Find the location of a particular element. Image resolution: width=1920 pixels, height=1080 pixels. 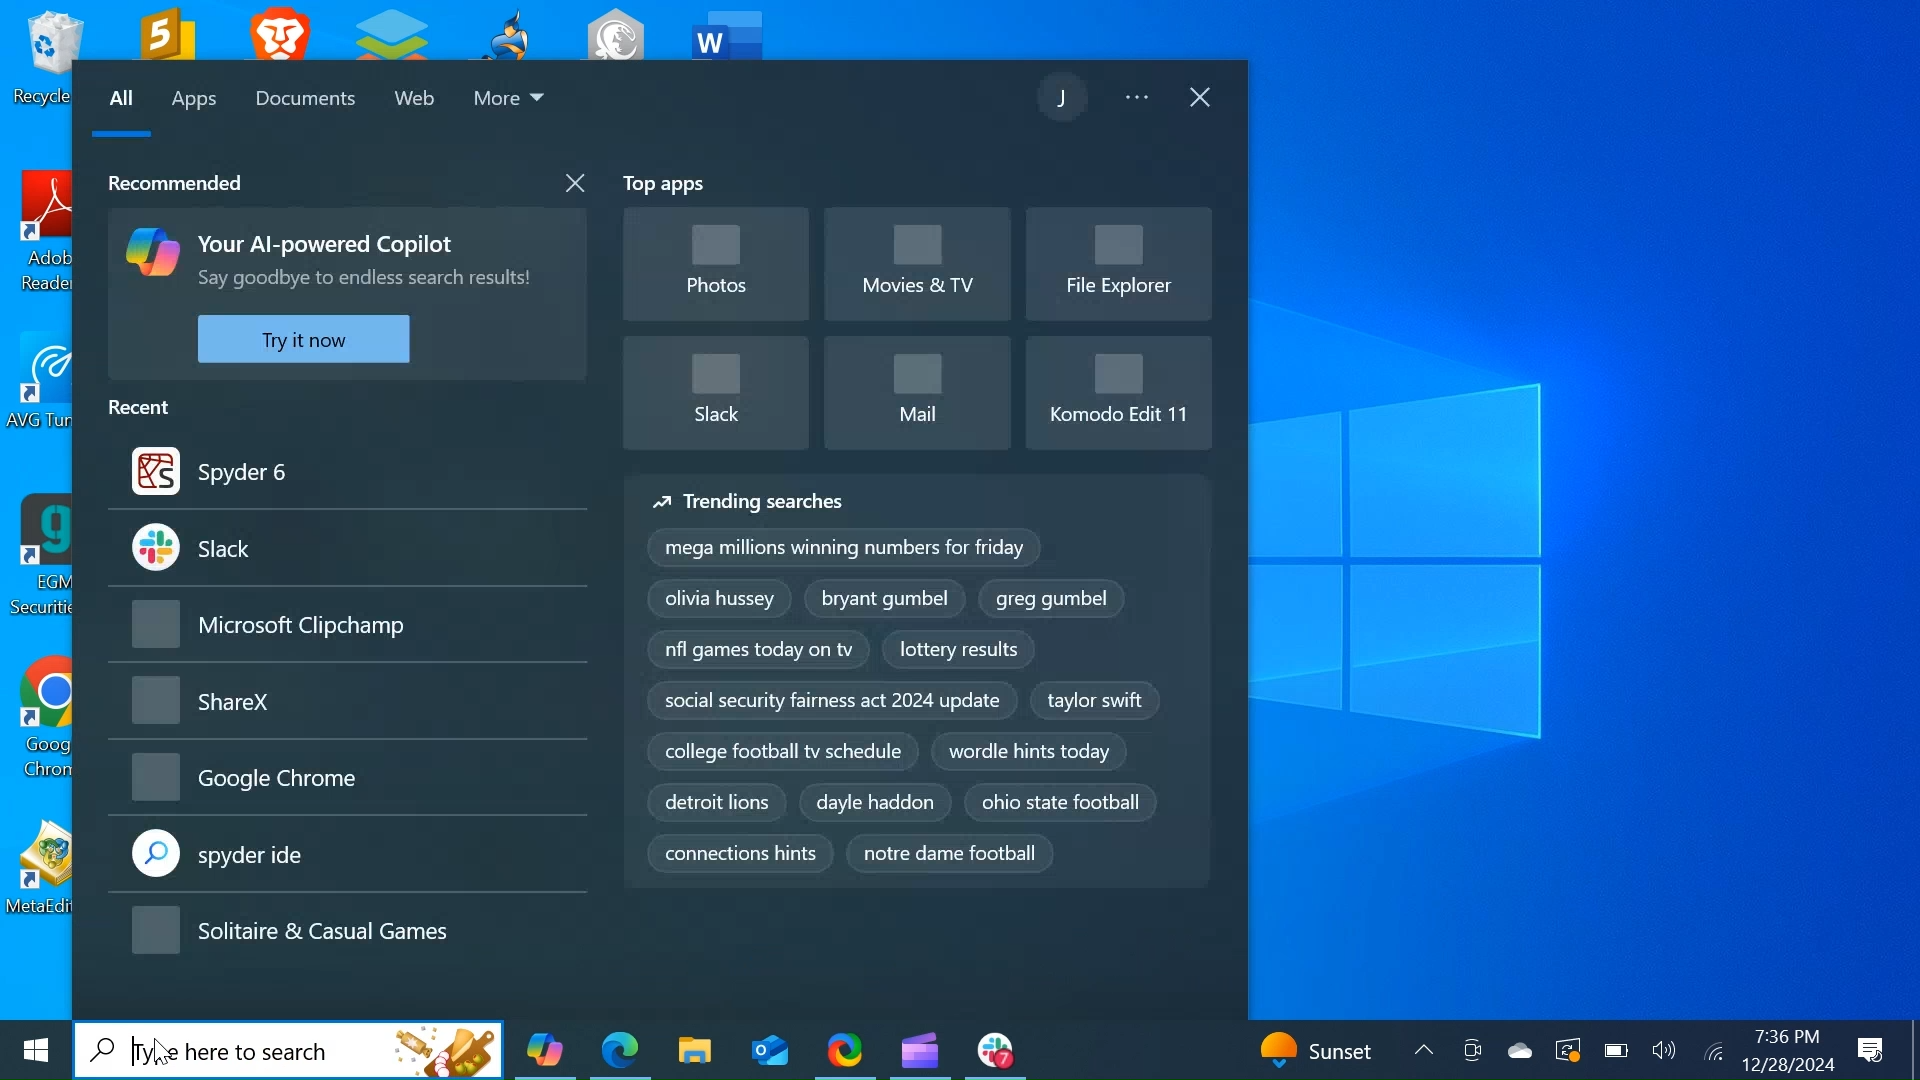

Spyder 6  is located at coordinates (346, 470).